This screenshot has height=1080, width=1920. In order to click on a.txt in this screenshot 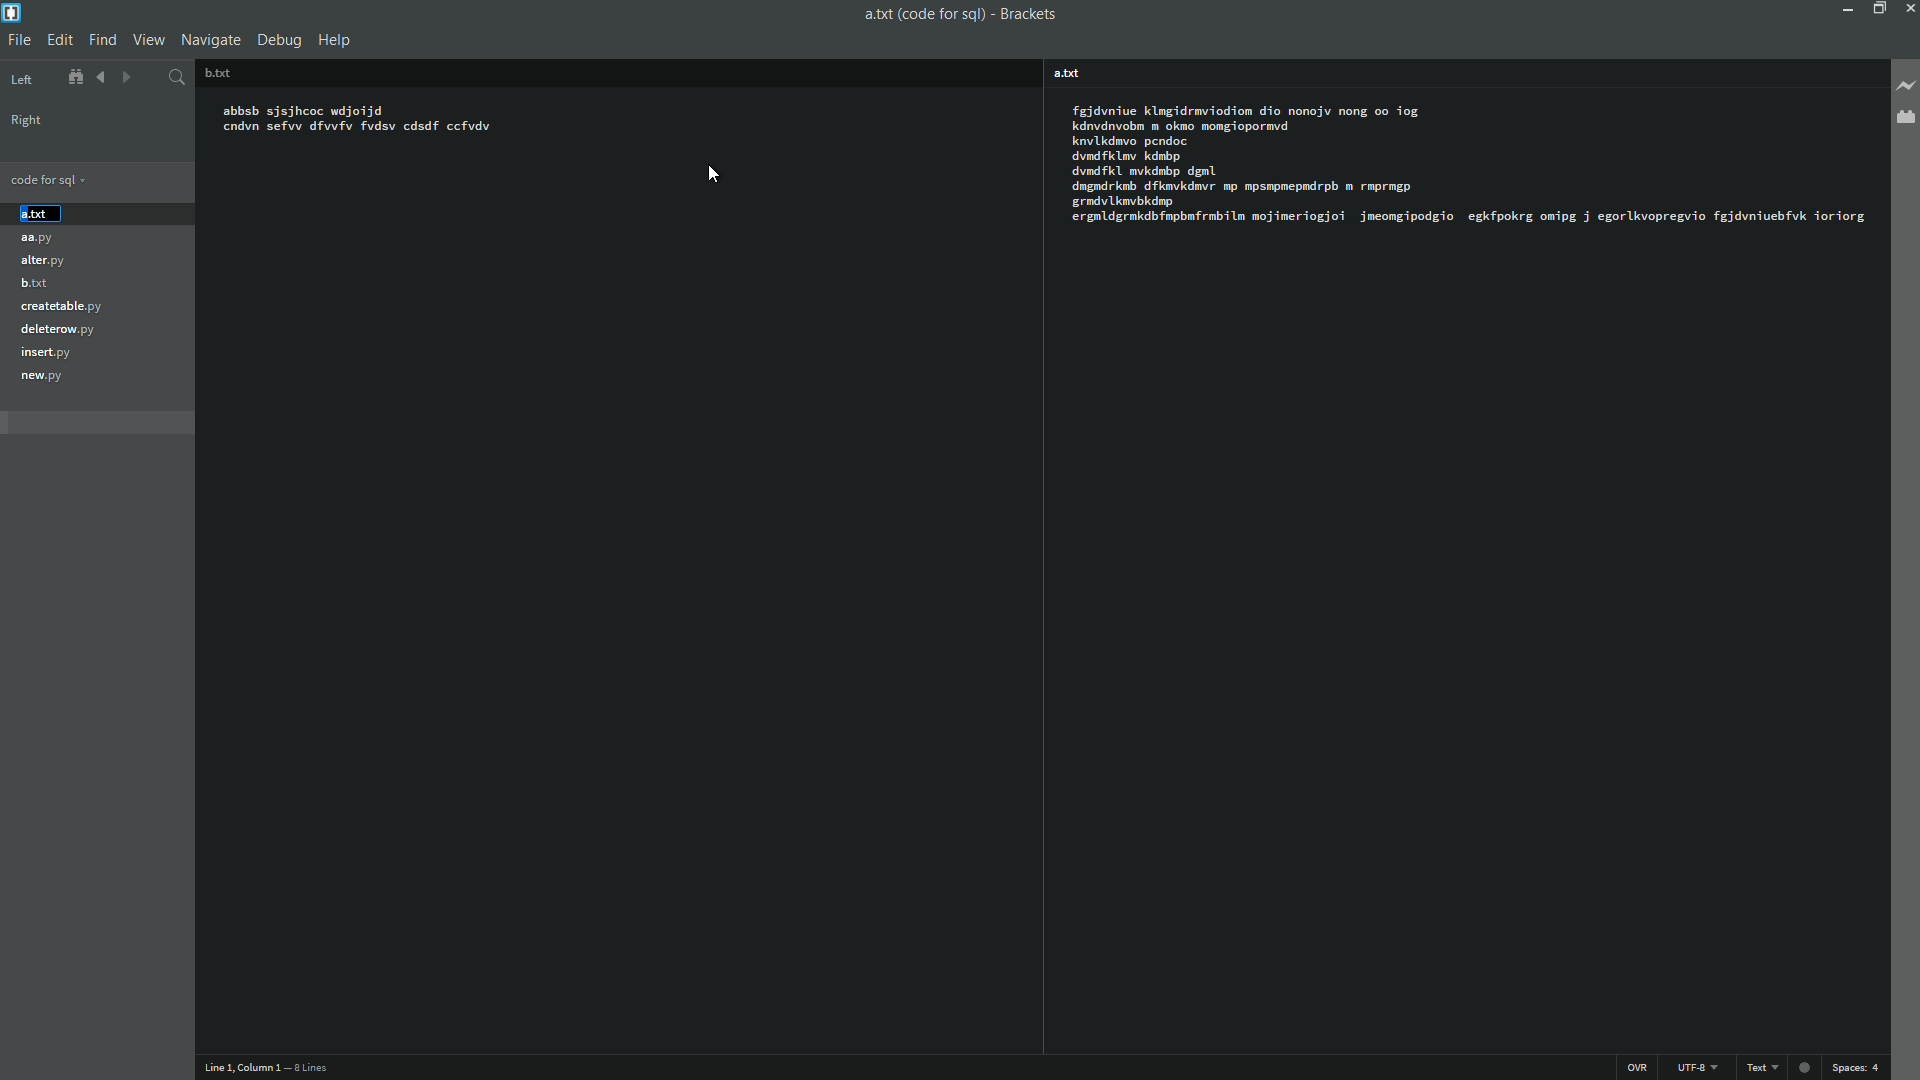, I will do `click(34, 214)`.